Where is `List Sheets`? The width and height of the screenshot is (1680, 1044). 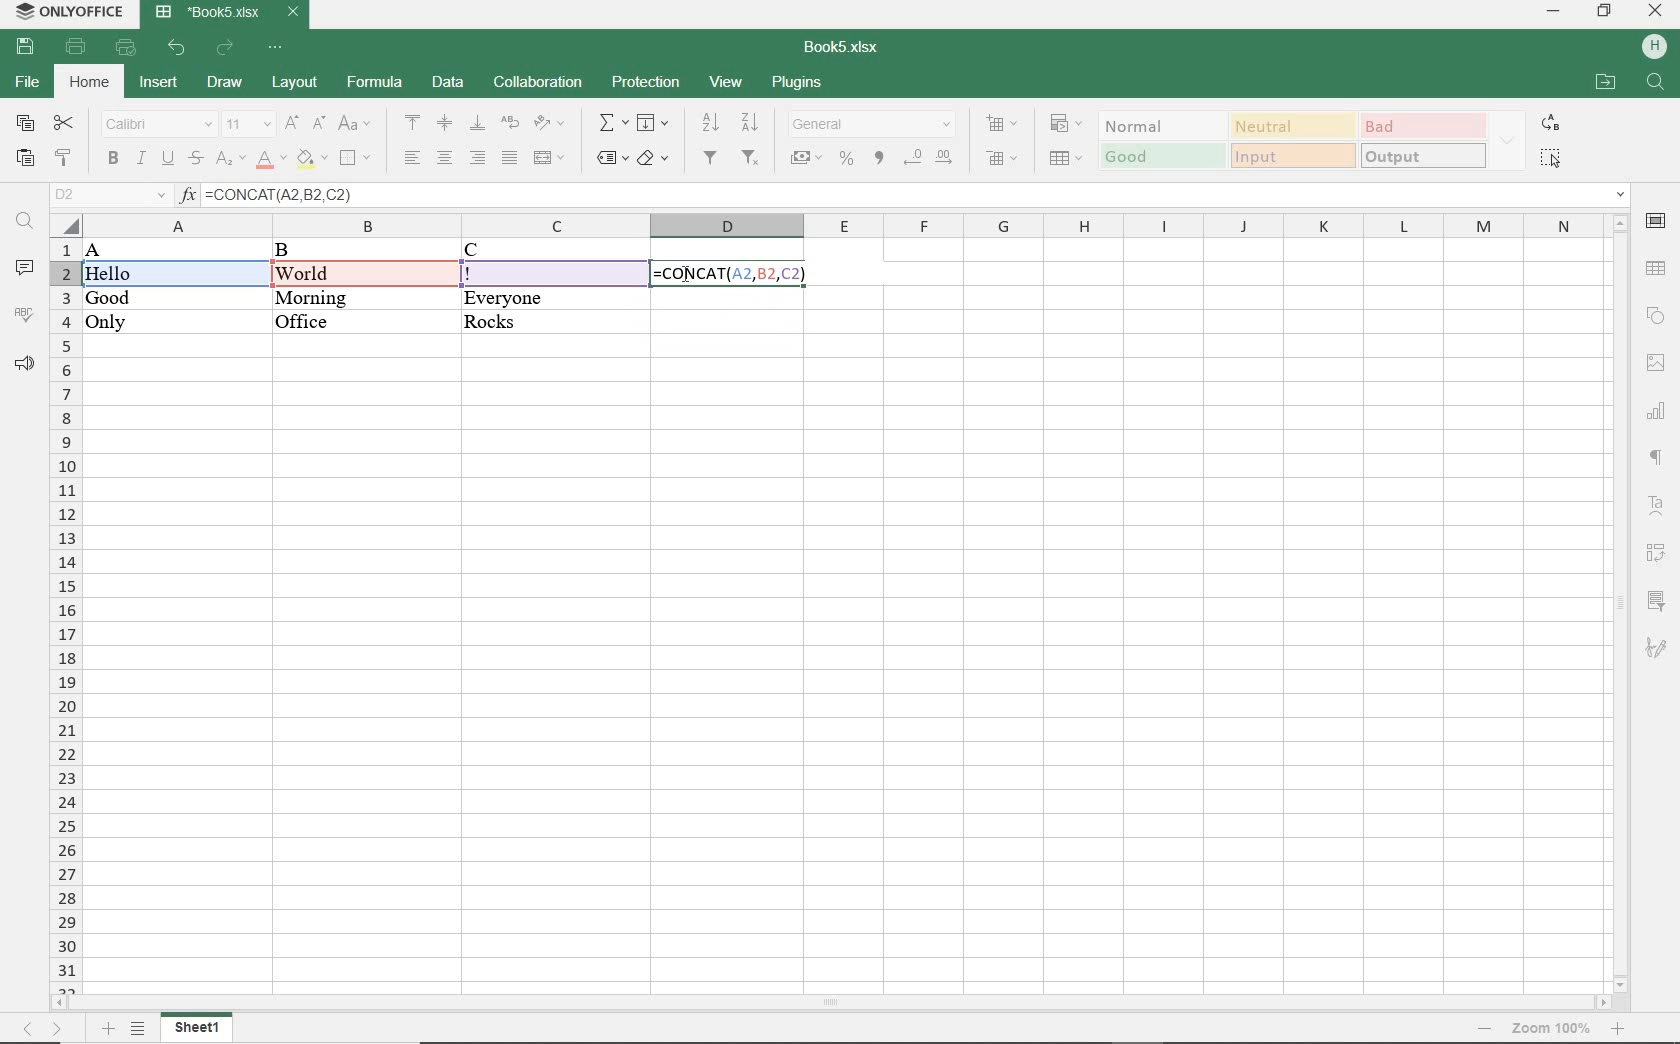 List Sheets is located at coordinates (140, 1026).